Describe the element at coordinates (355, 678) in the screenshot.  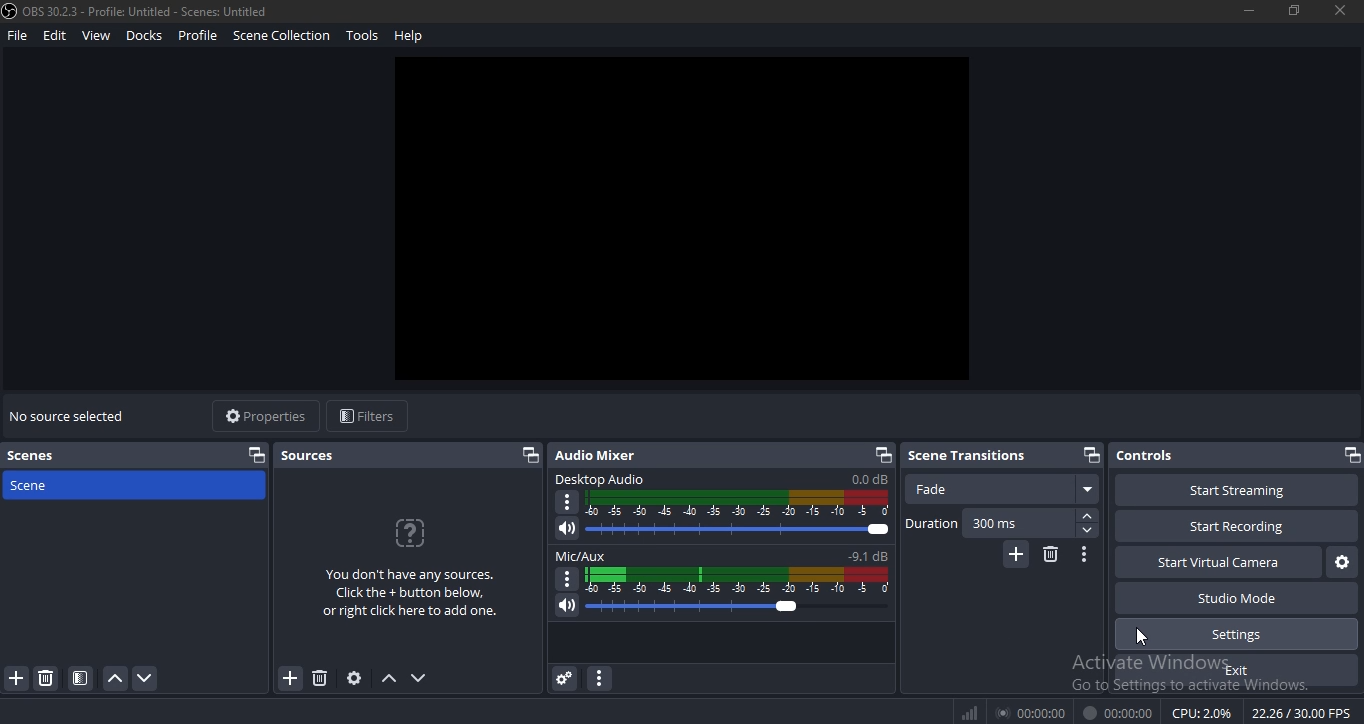
I see `setting` at that location.